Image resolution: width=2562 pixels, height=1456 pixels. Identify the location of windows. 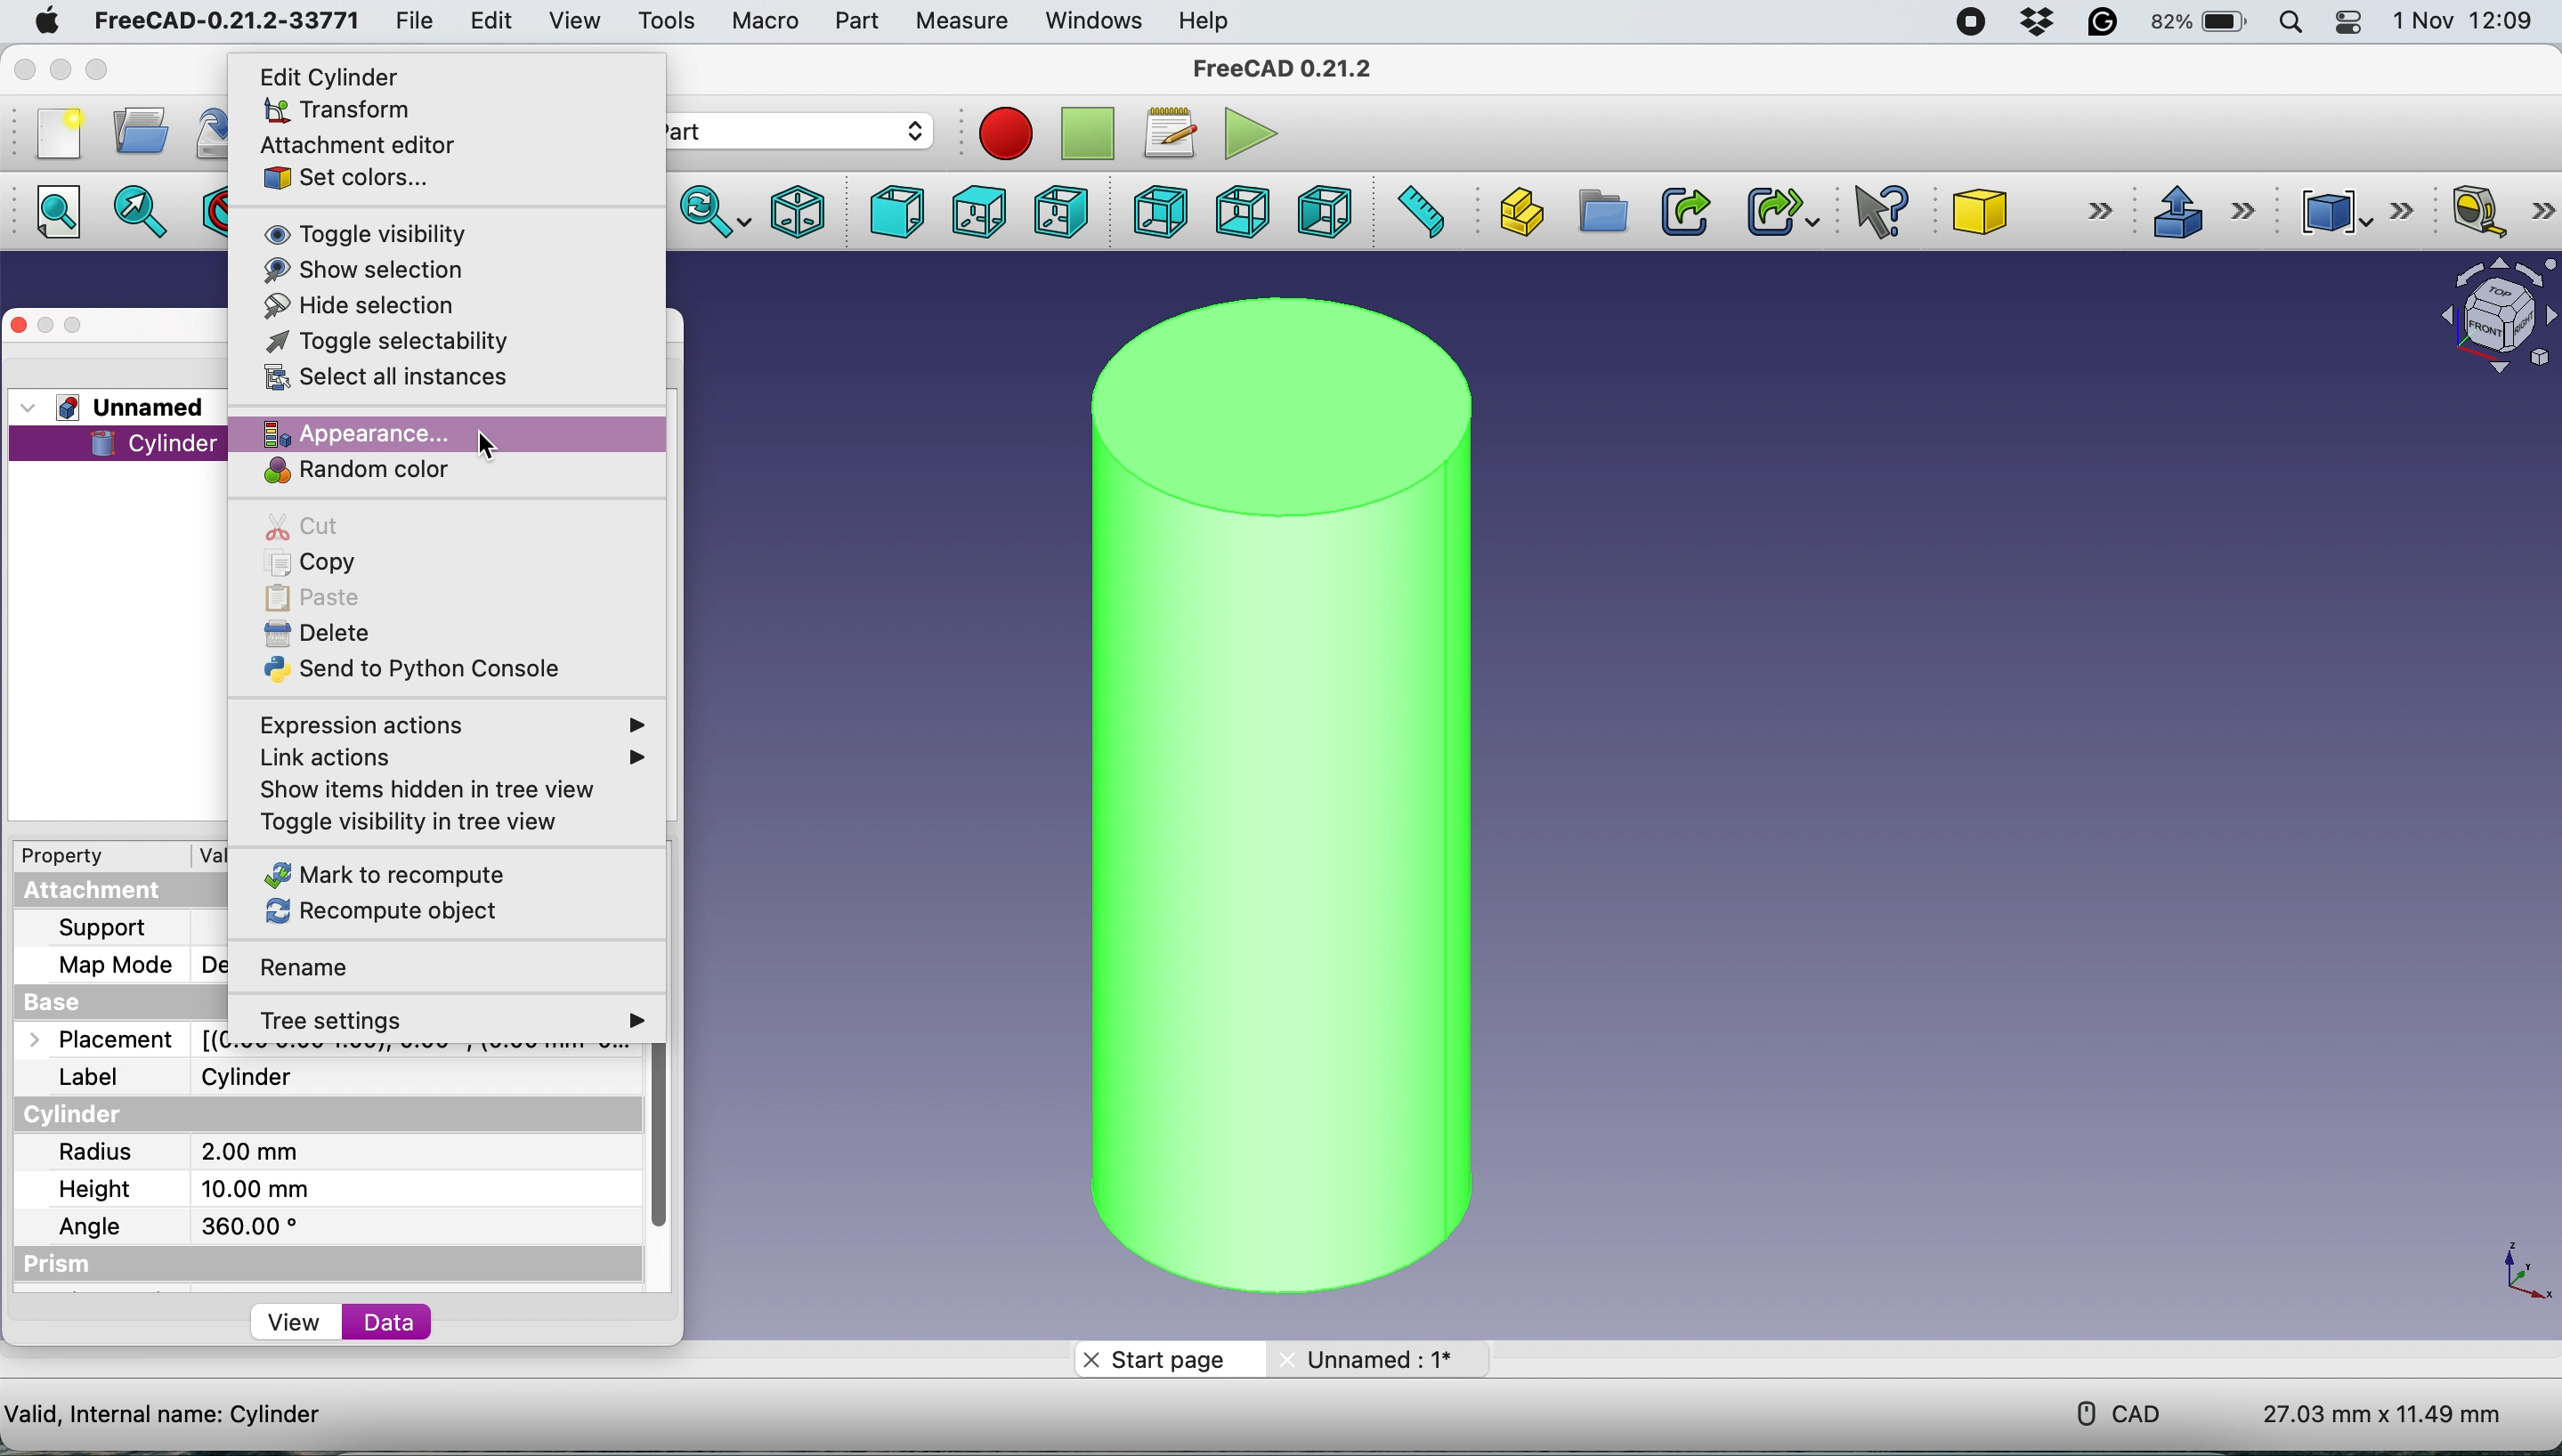
(1097, 24).